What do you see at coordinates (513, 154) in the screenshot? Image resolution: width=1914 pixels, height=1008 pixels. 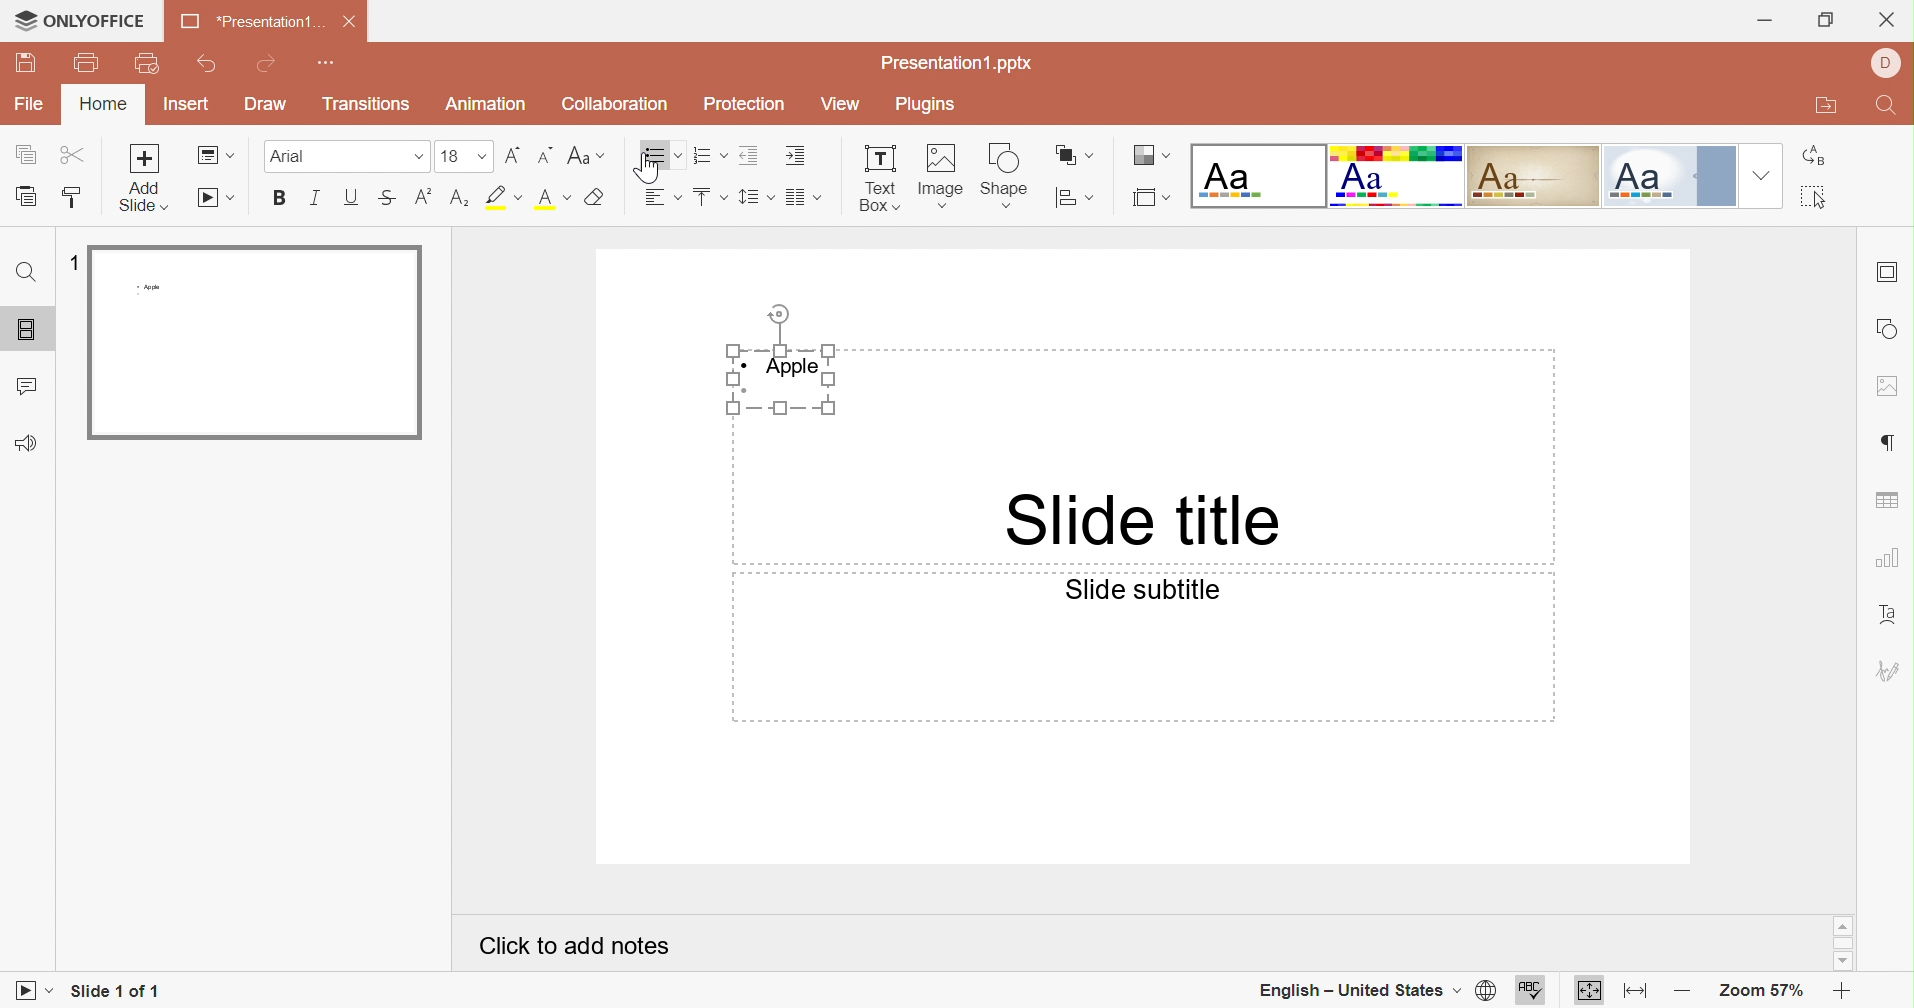 I see `Increment font size` at bounding box center [513, 154].